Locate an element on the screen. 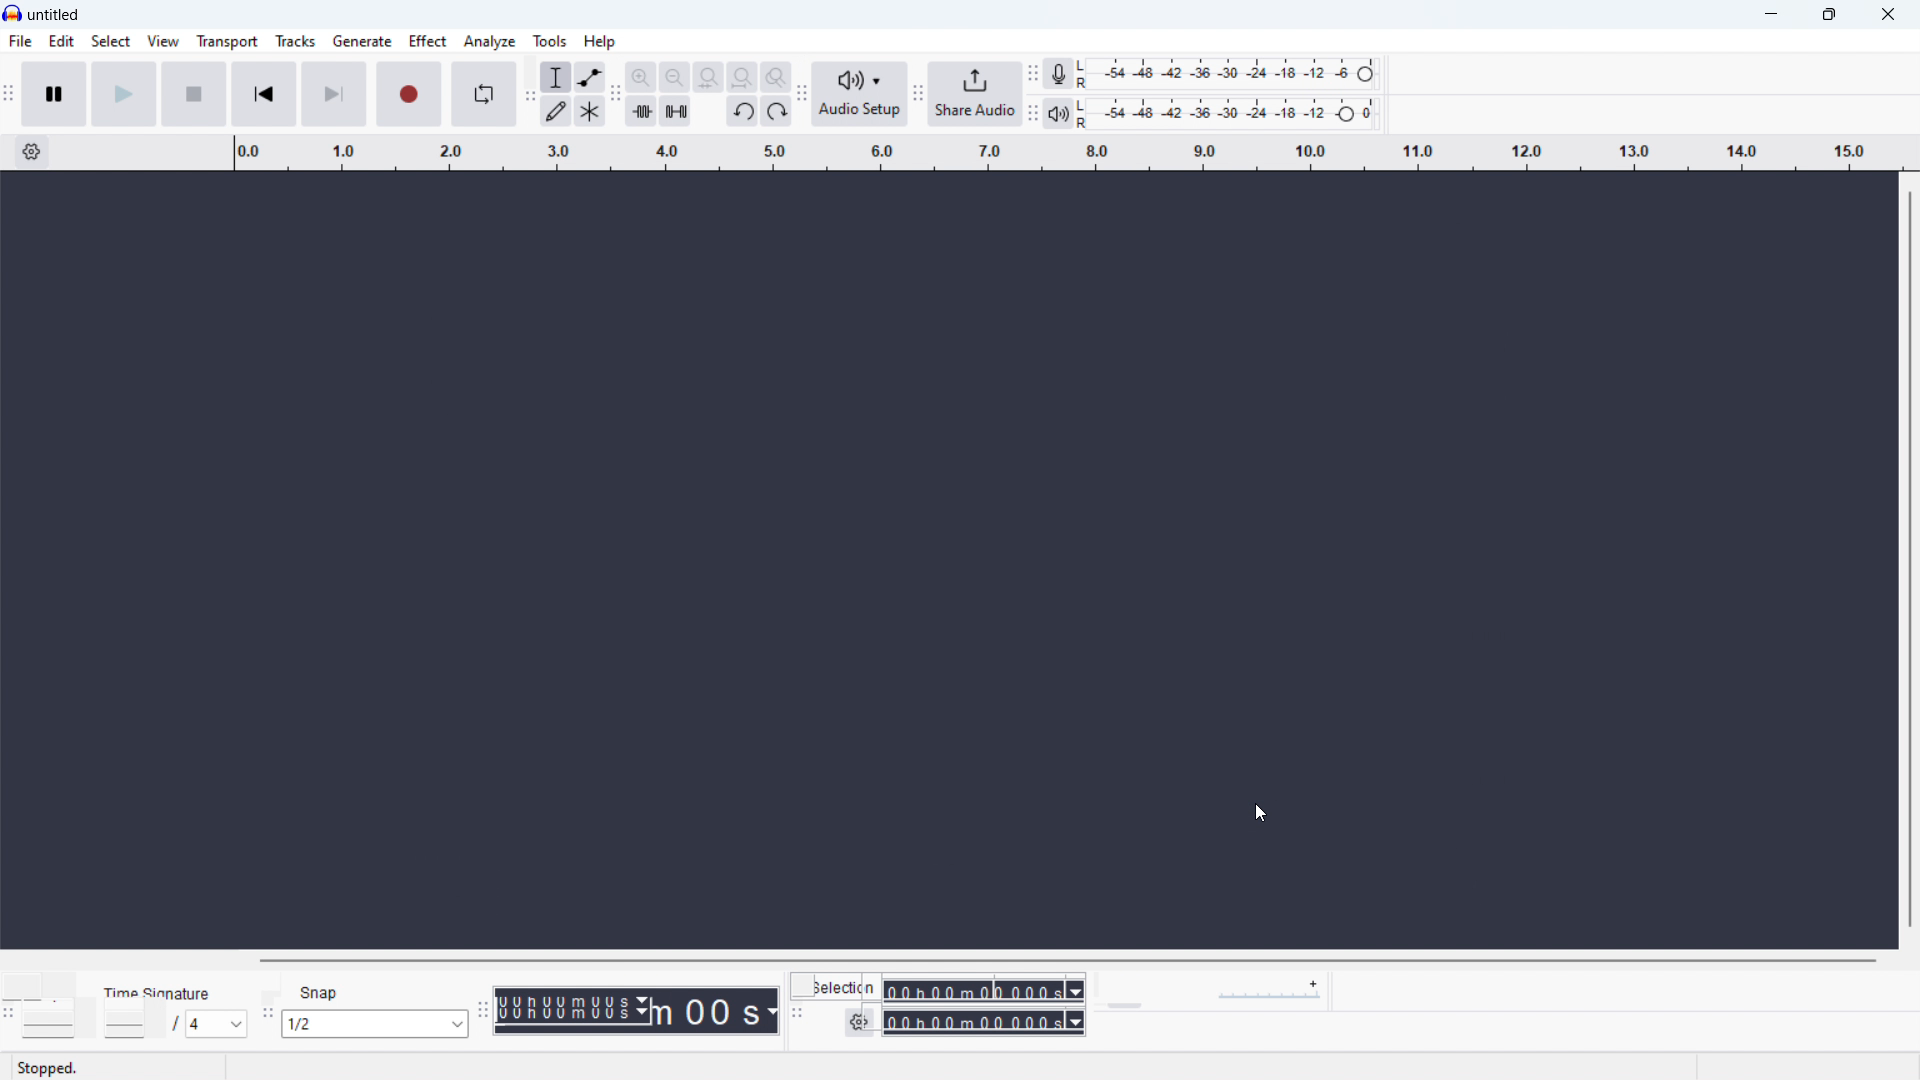 The width and height of the screenshot is (1920, 1080). help is located at coordinates (600, 41).